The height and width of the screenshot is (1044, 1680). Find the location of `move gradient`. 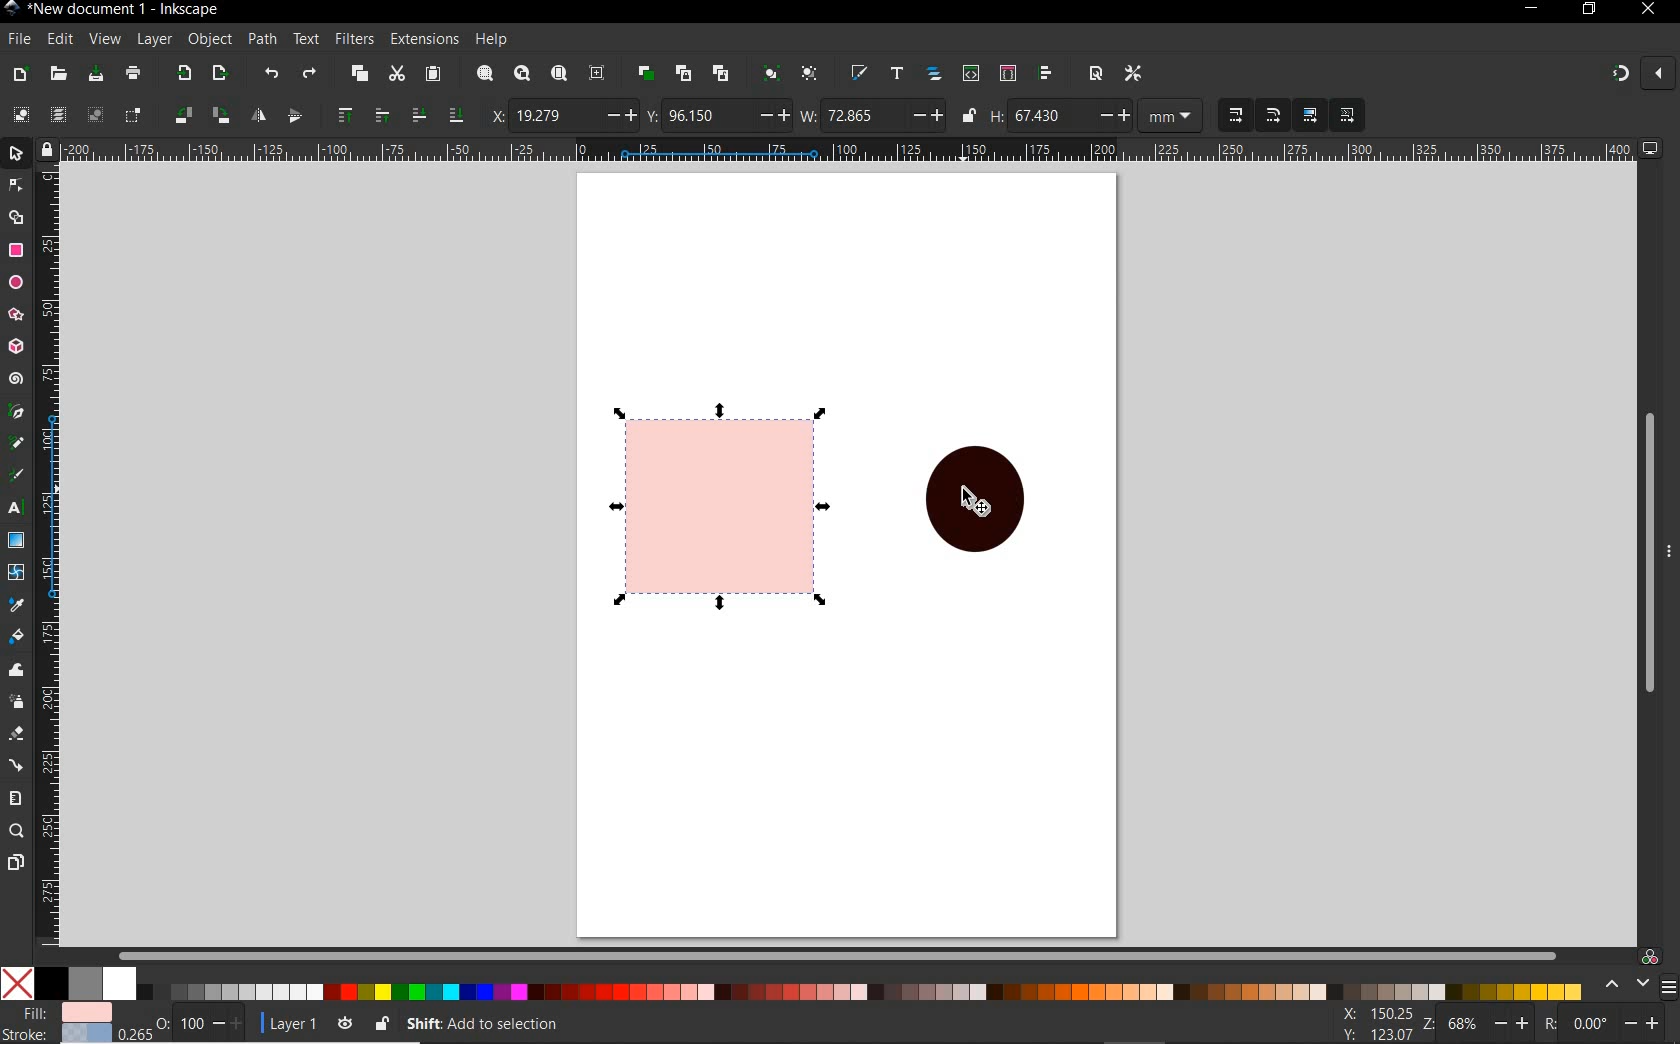

move gradient is located at coordinates (1311, 114).